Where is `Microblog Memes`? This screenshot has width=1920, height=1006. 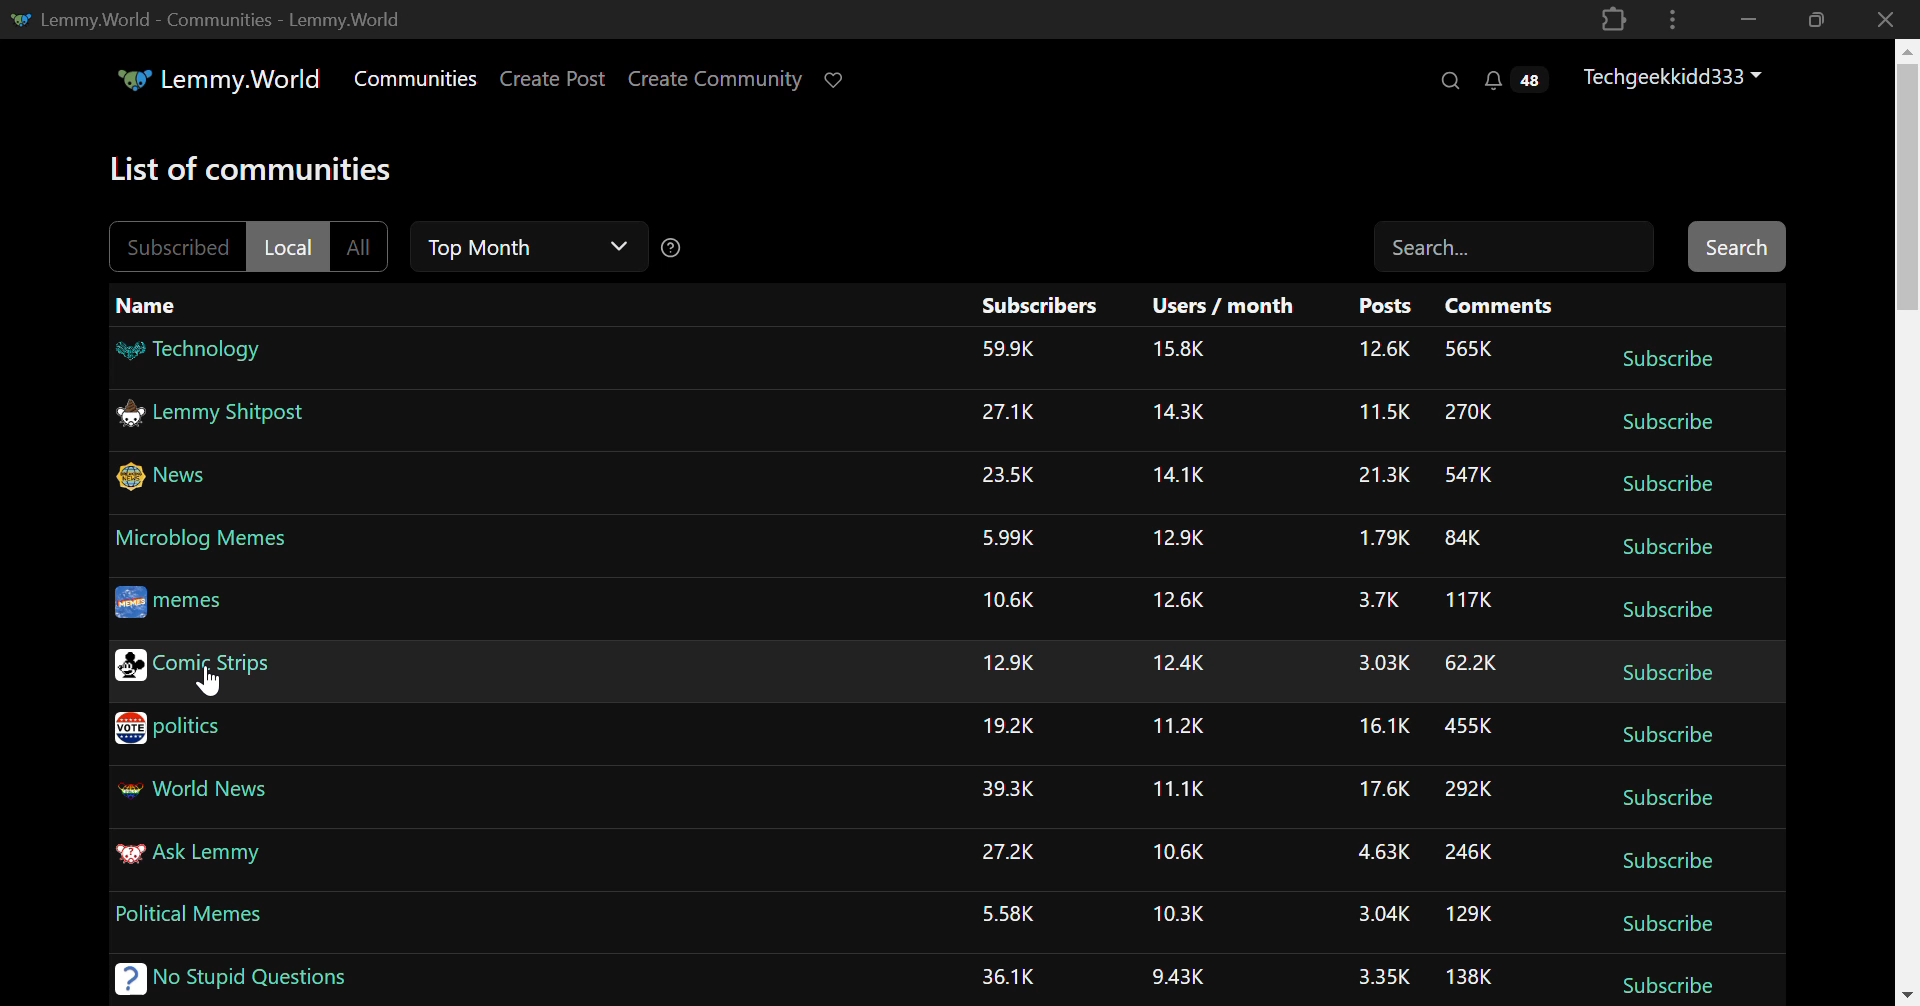
Microblog Memes is located at coordinates (203, 544).